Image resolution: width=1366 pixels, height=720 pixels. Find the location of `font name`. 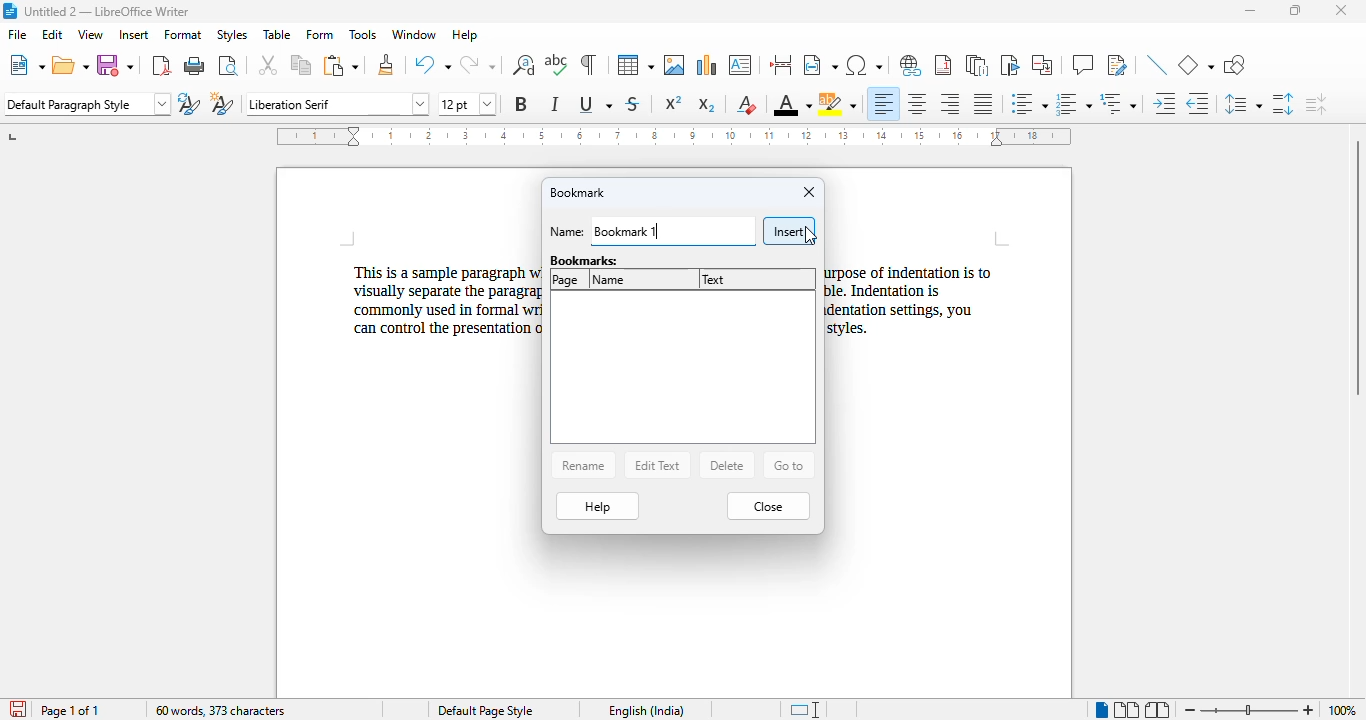

font name is located at coordinates (339, 103).